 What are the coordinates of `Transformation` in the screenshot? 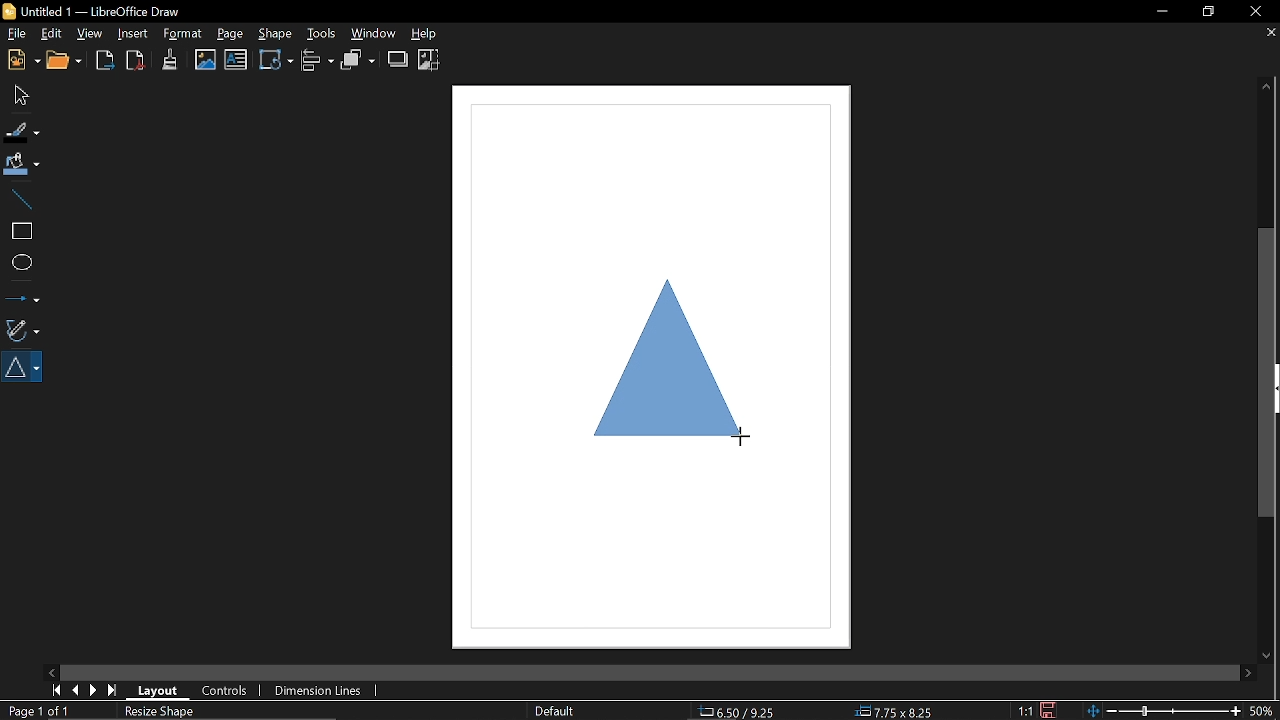 It's located at (276, 59).